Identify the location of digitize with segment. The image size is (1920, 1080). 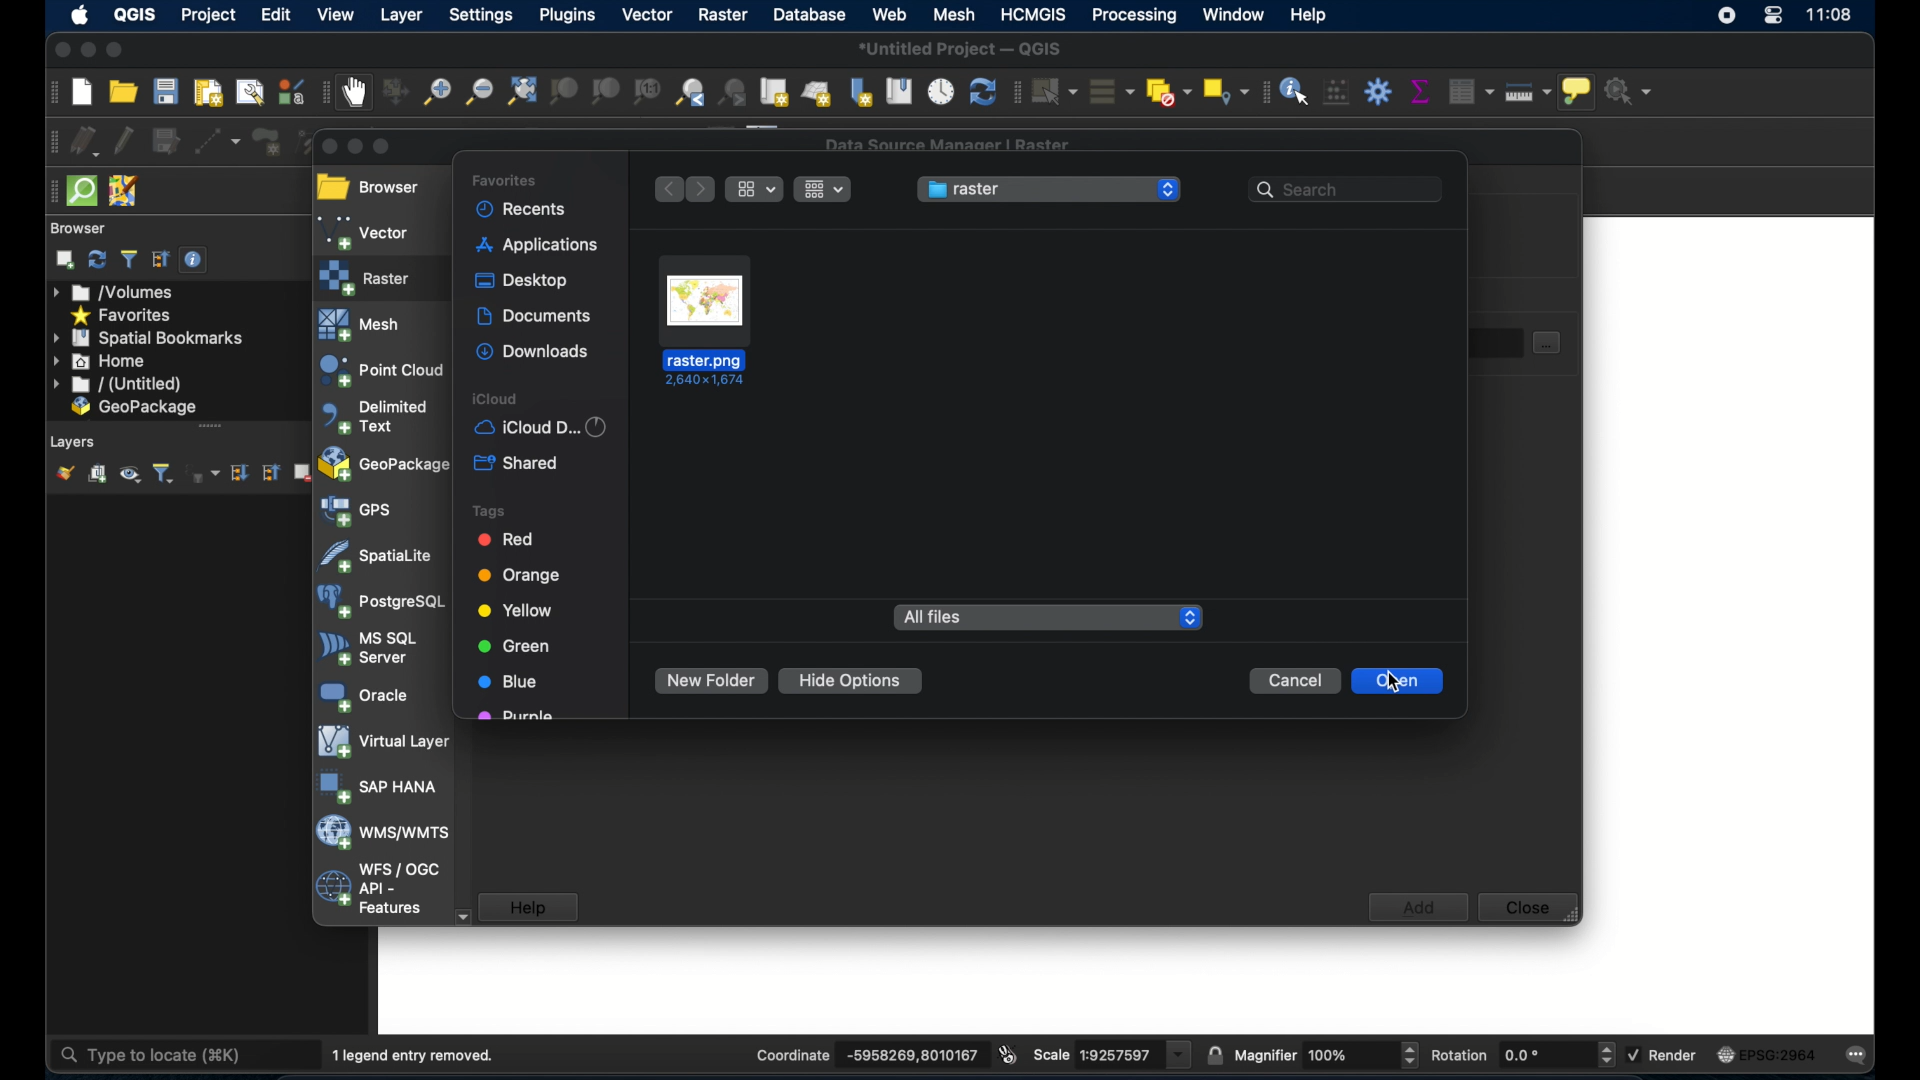
(218, 141).